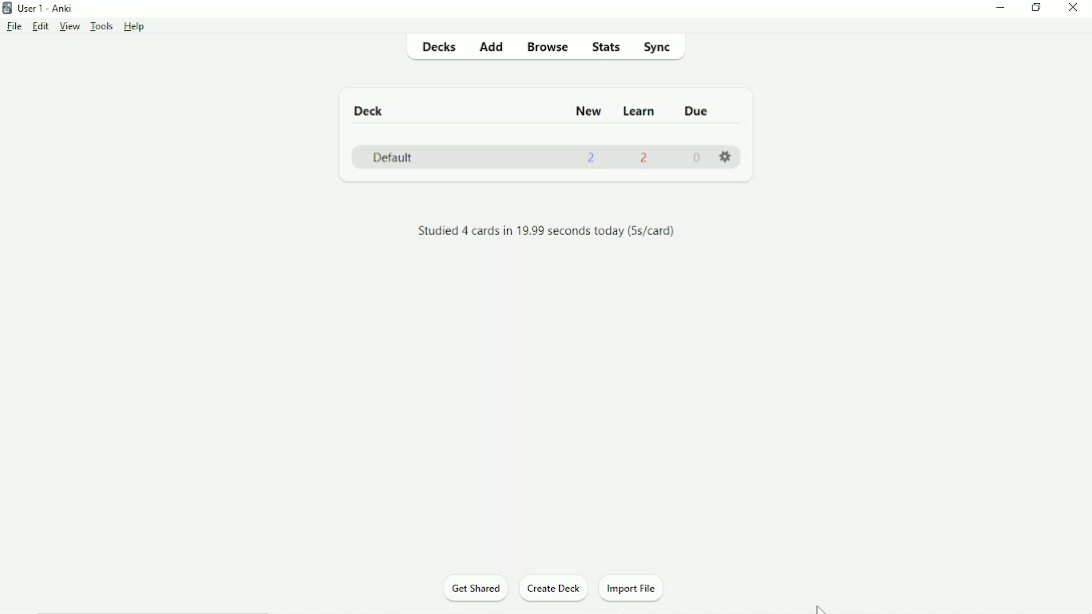 The width and height of the screenshot is (1092, 614). Describe the element at coordinates (103, 27) in the screenshot. I see `Tools` at that location.